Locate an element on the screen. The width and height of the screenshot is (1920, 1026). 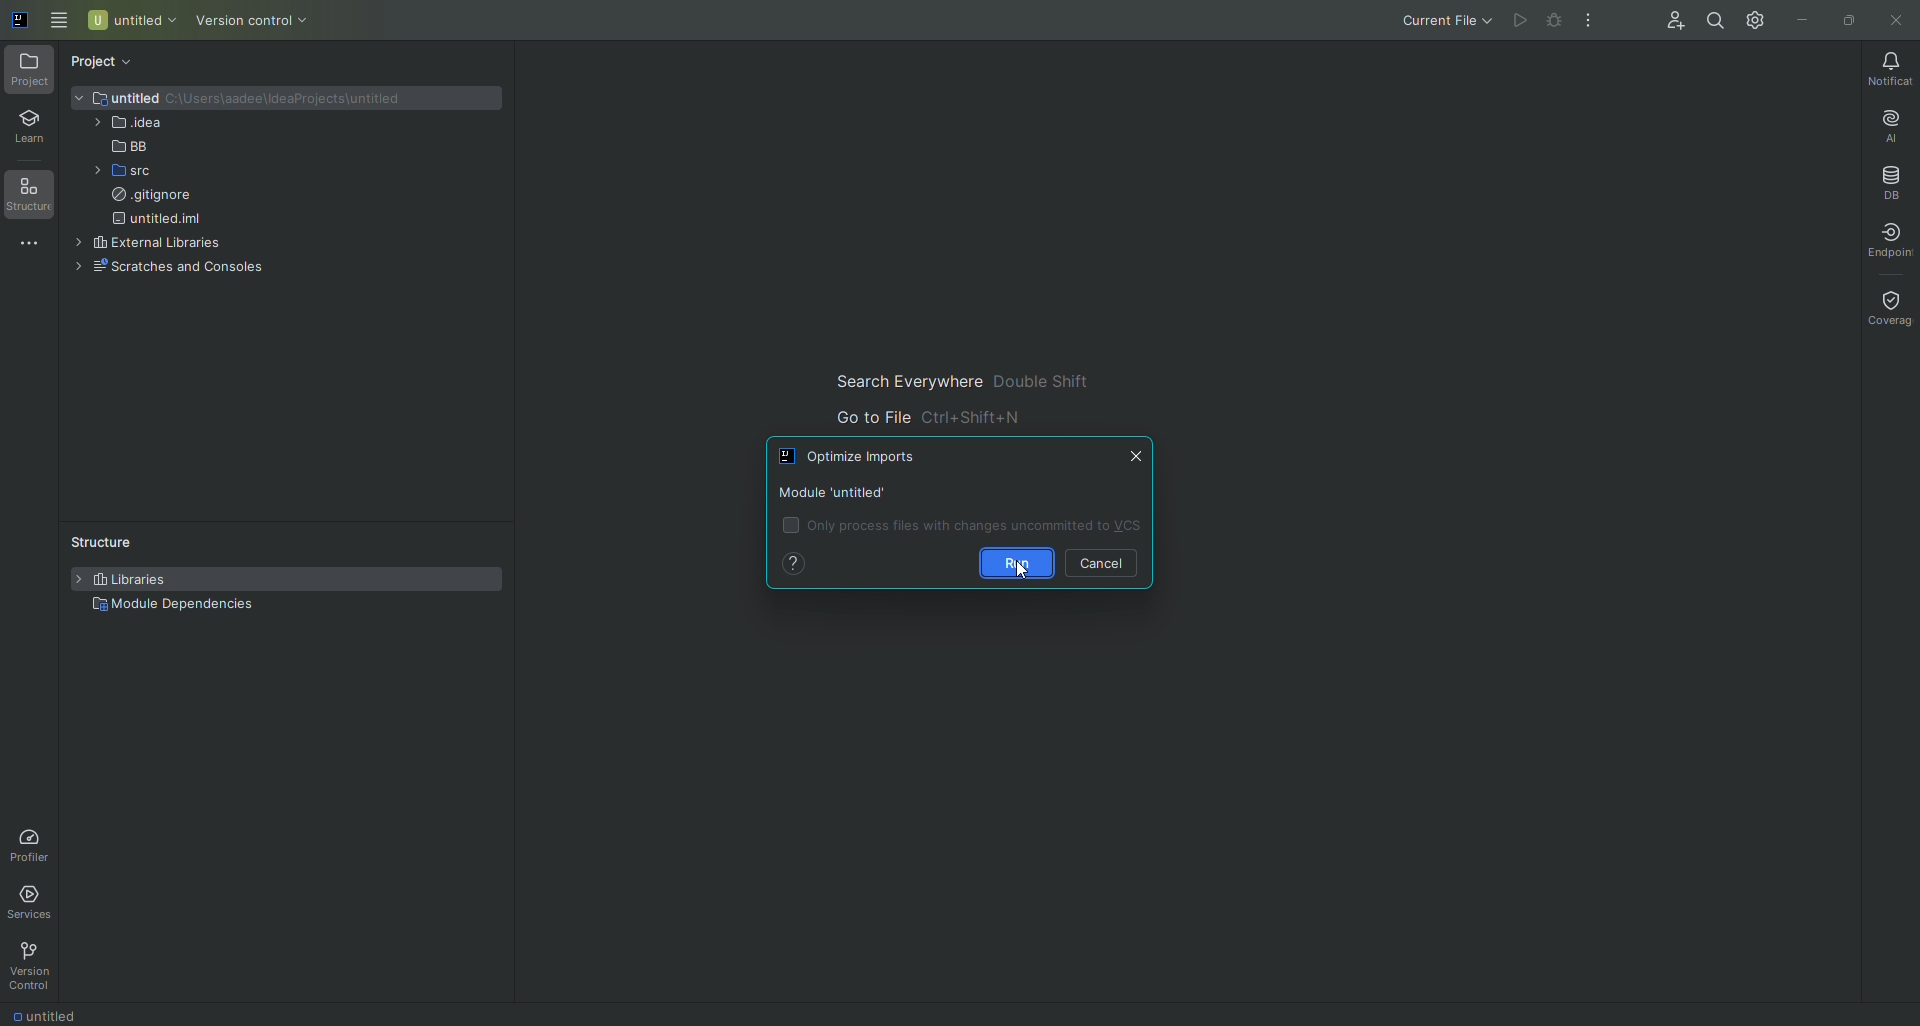
Run is located at coordinates (1516, 22).